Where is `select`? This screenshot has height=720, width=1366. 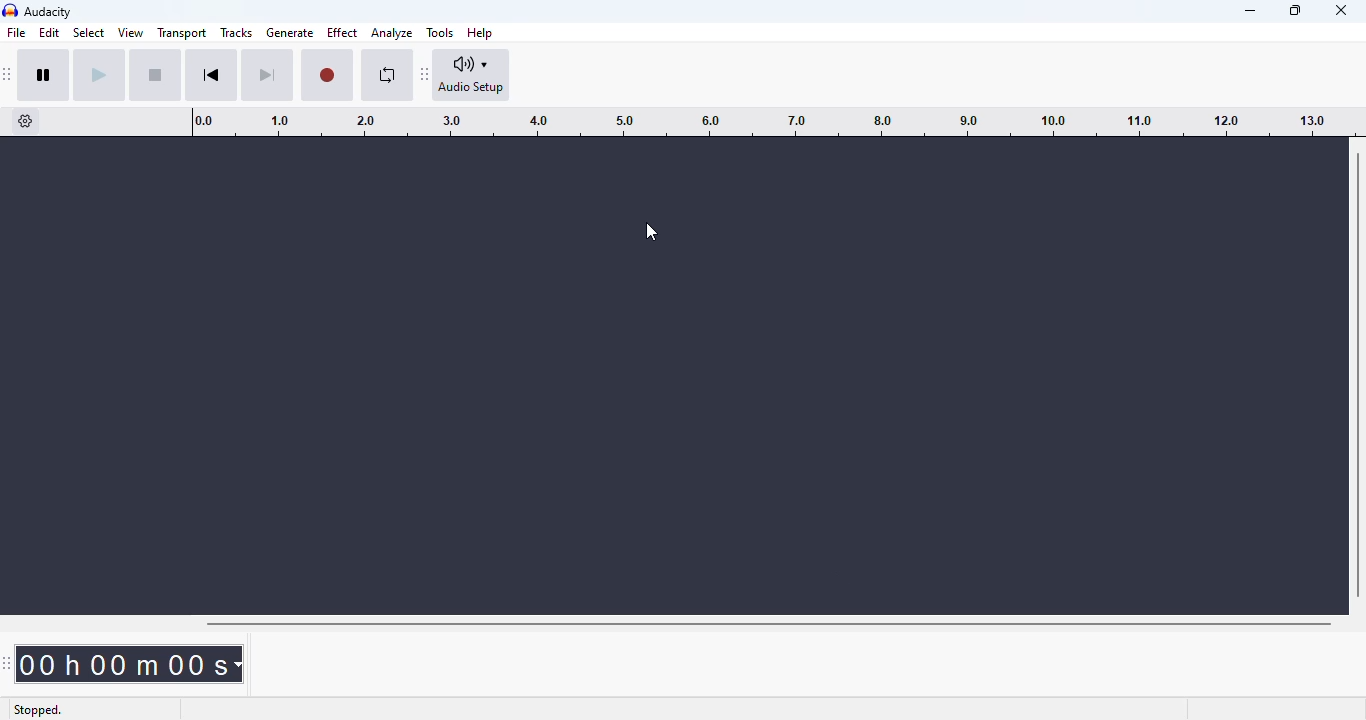
select is located at coordinates (90, 33).